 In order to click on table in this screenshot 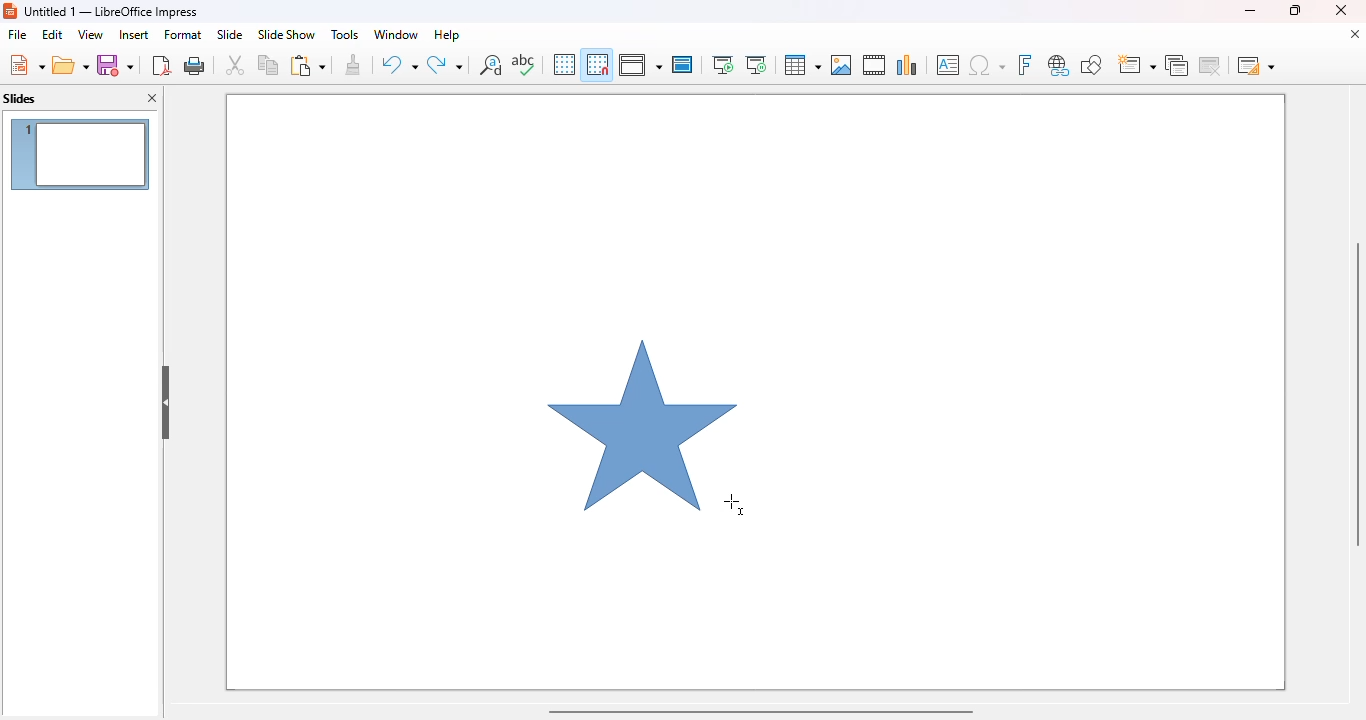, I will do `click(801, 65)`.